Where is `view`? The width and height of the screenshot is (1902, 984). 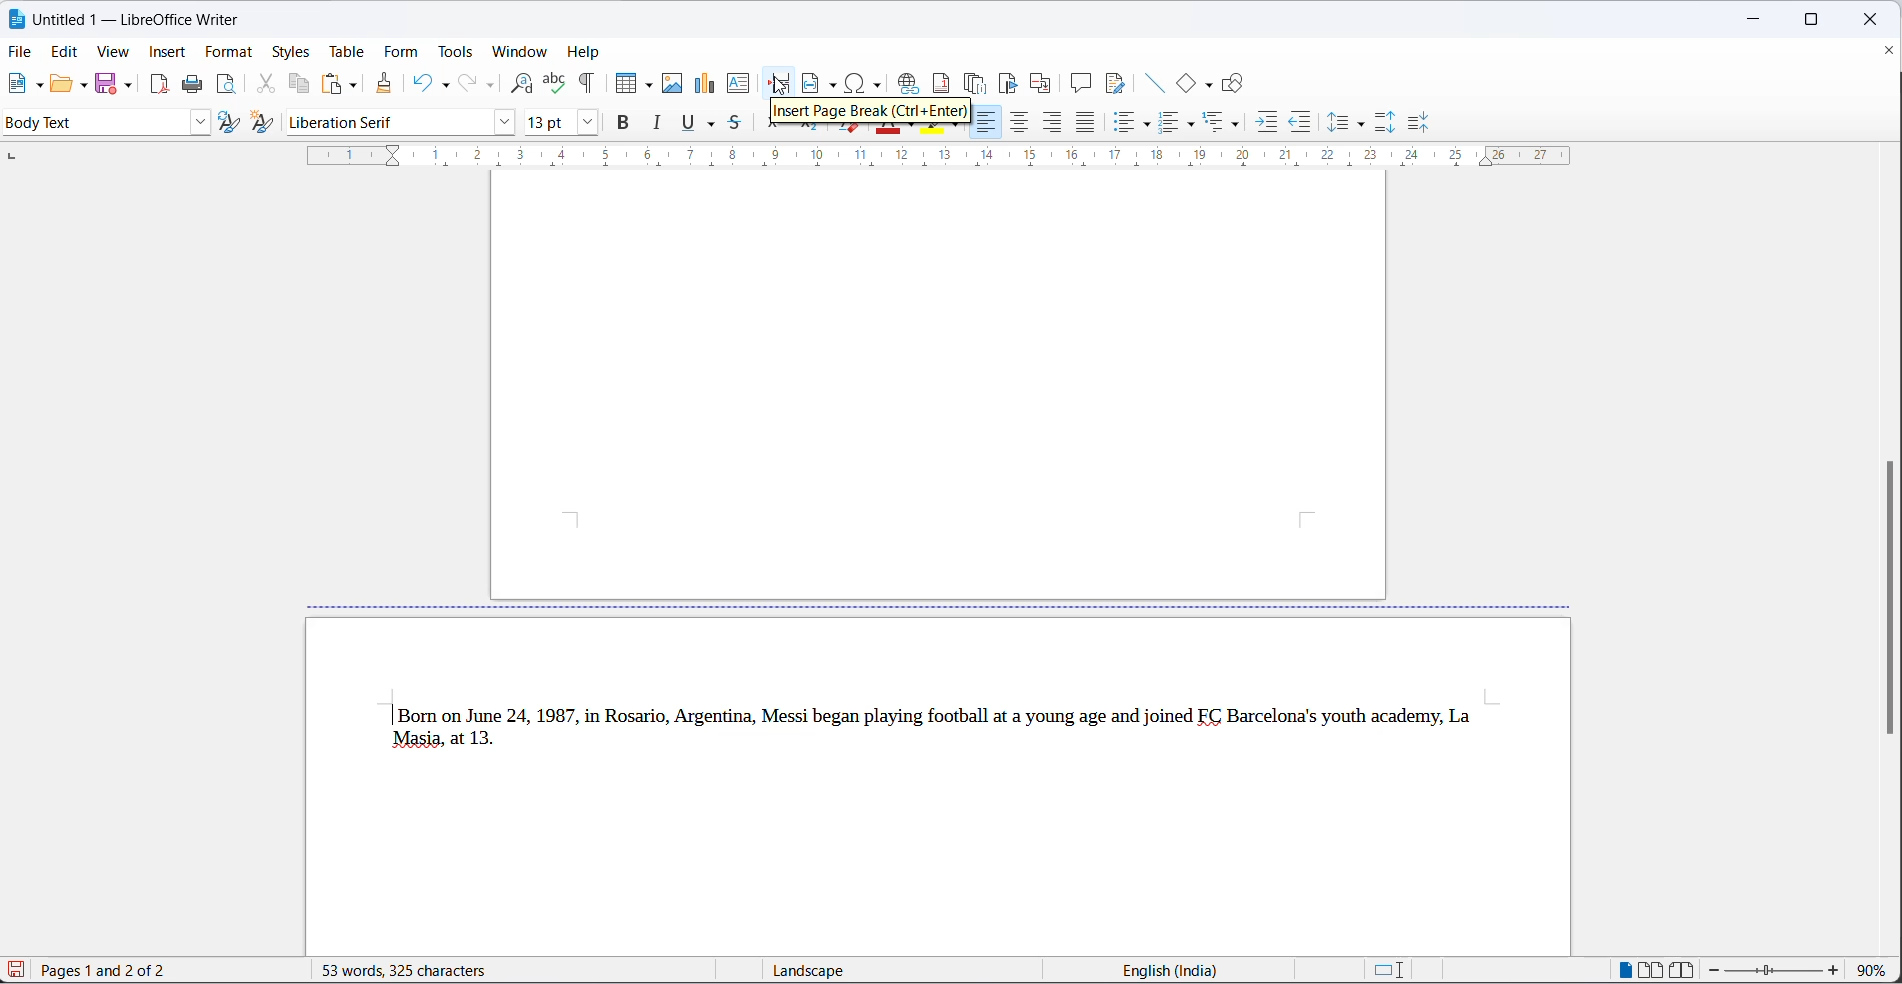
view is located at coordinates (112, 50).